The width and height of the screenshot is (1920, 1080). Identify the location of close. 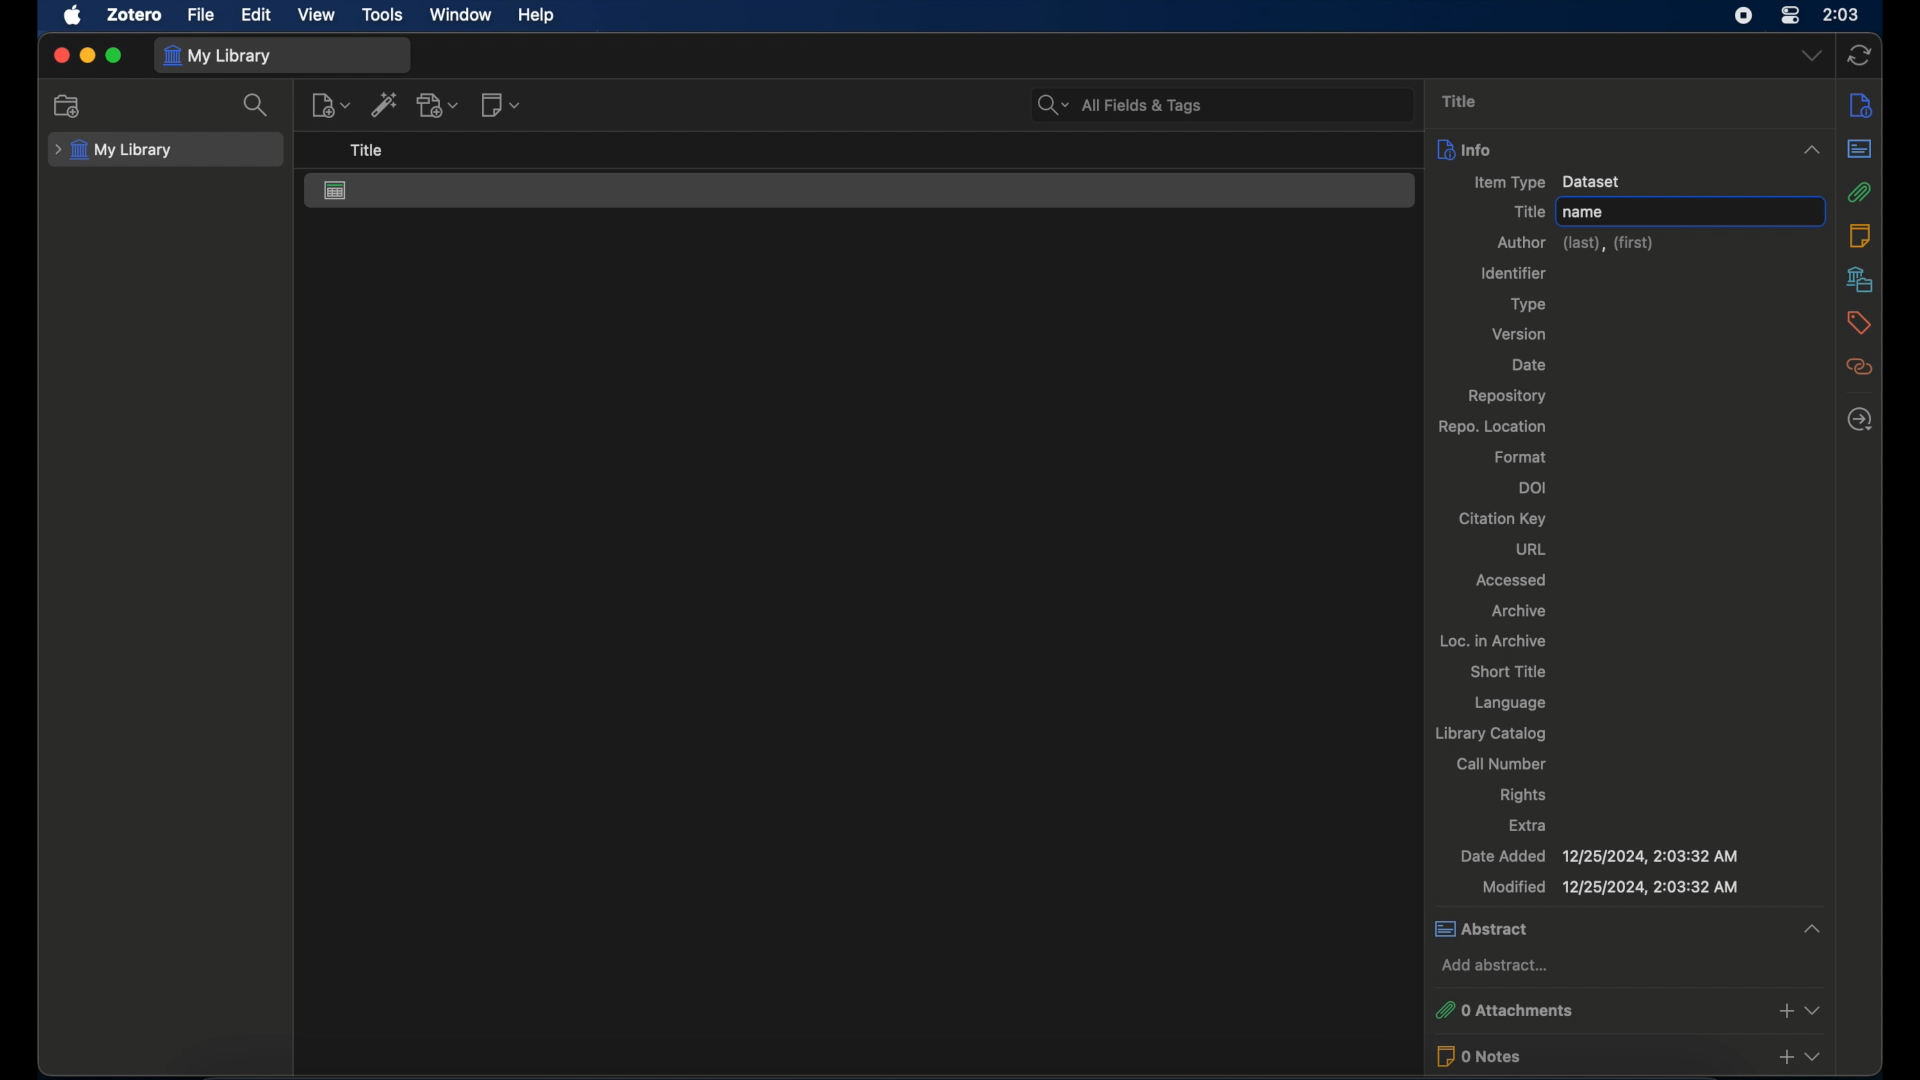
(61, 56).